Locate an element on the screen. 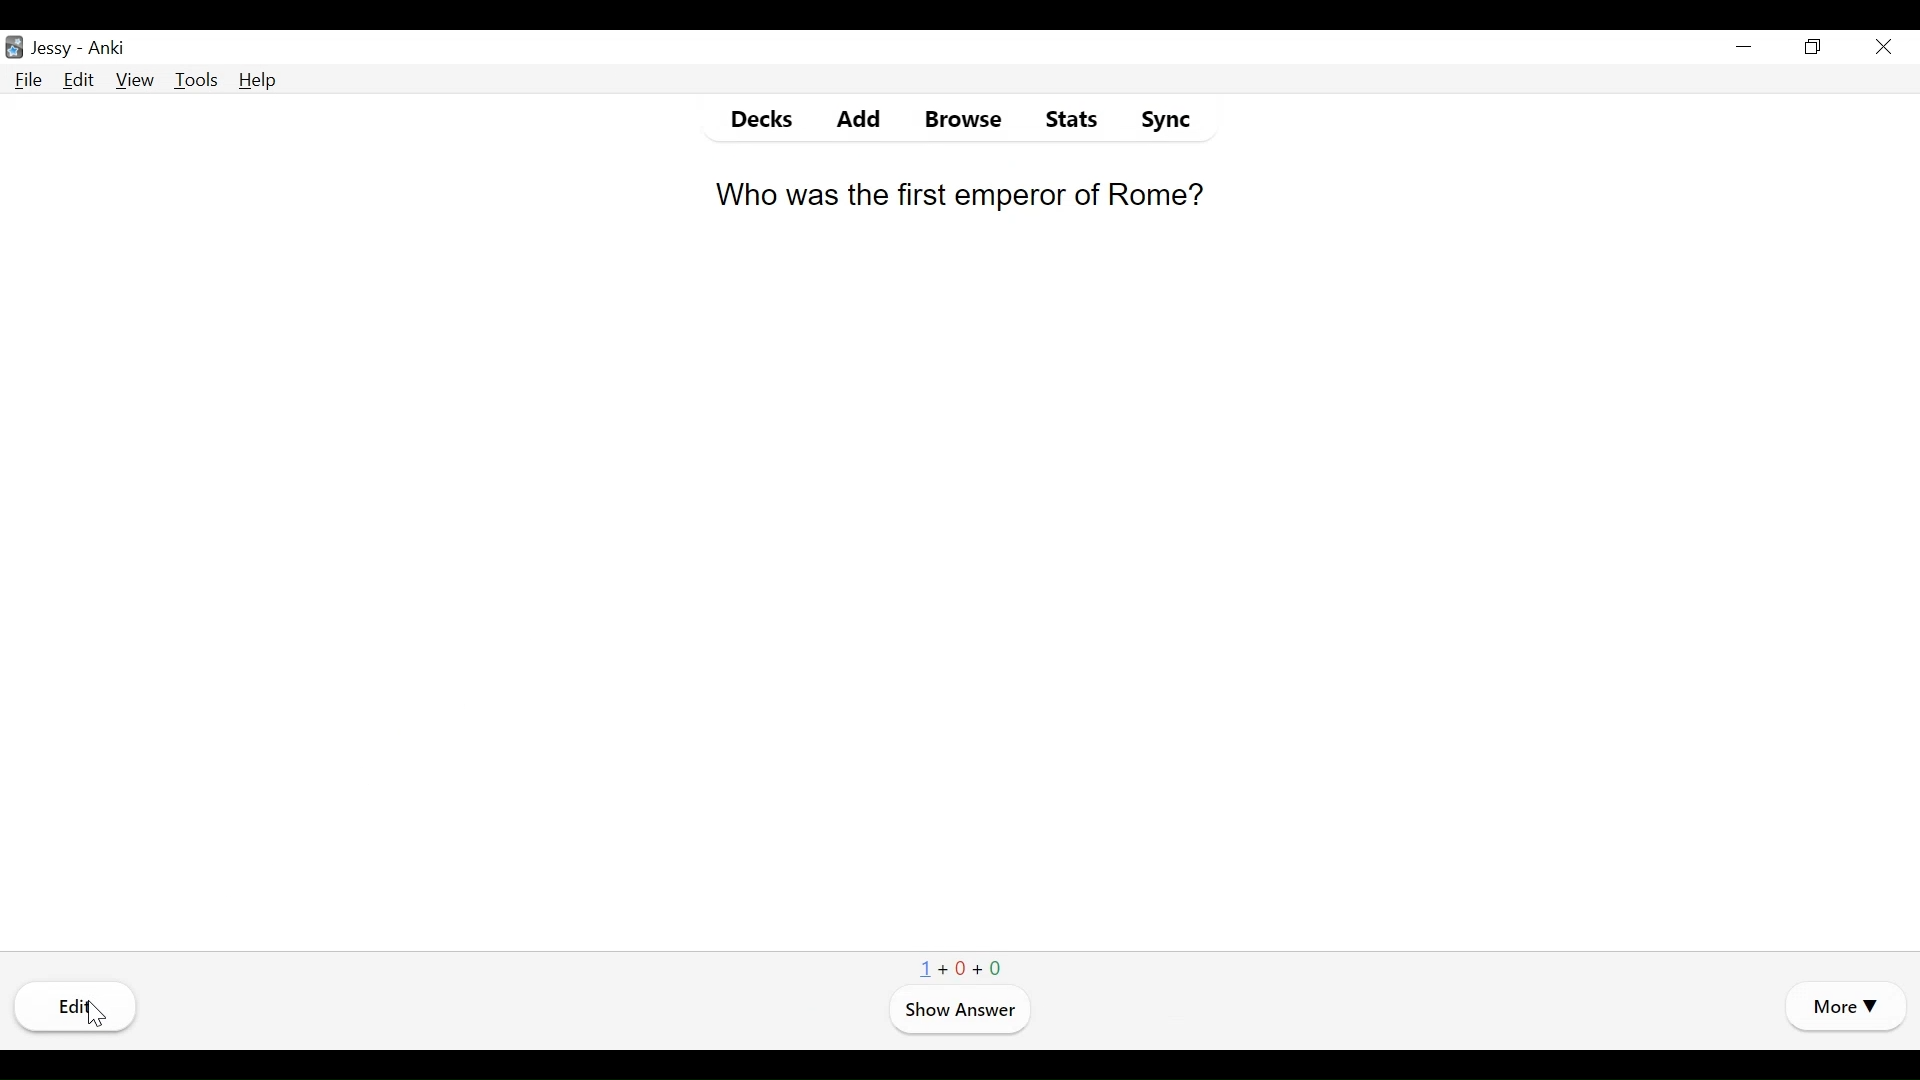  Who was the first emperor of Rome? is located at coordinates (960, 193).